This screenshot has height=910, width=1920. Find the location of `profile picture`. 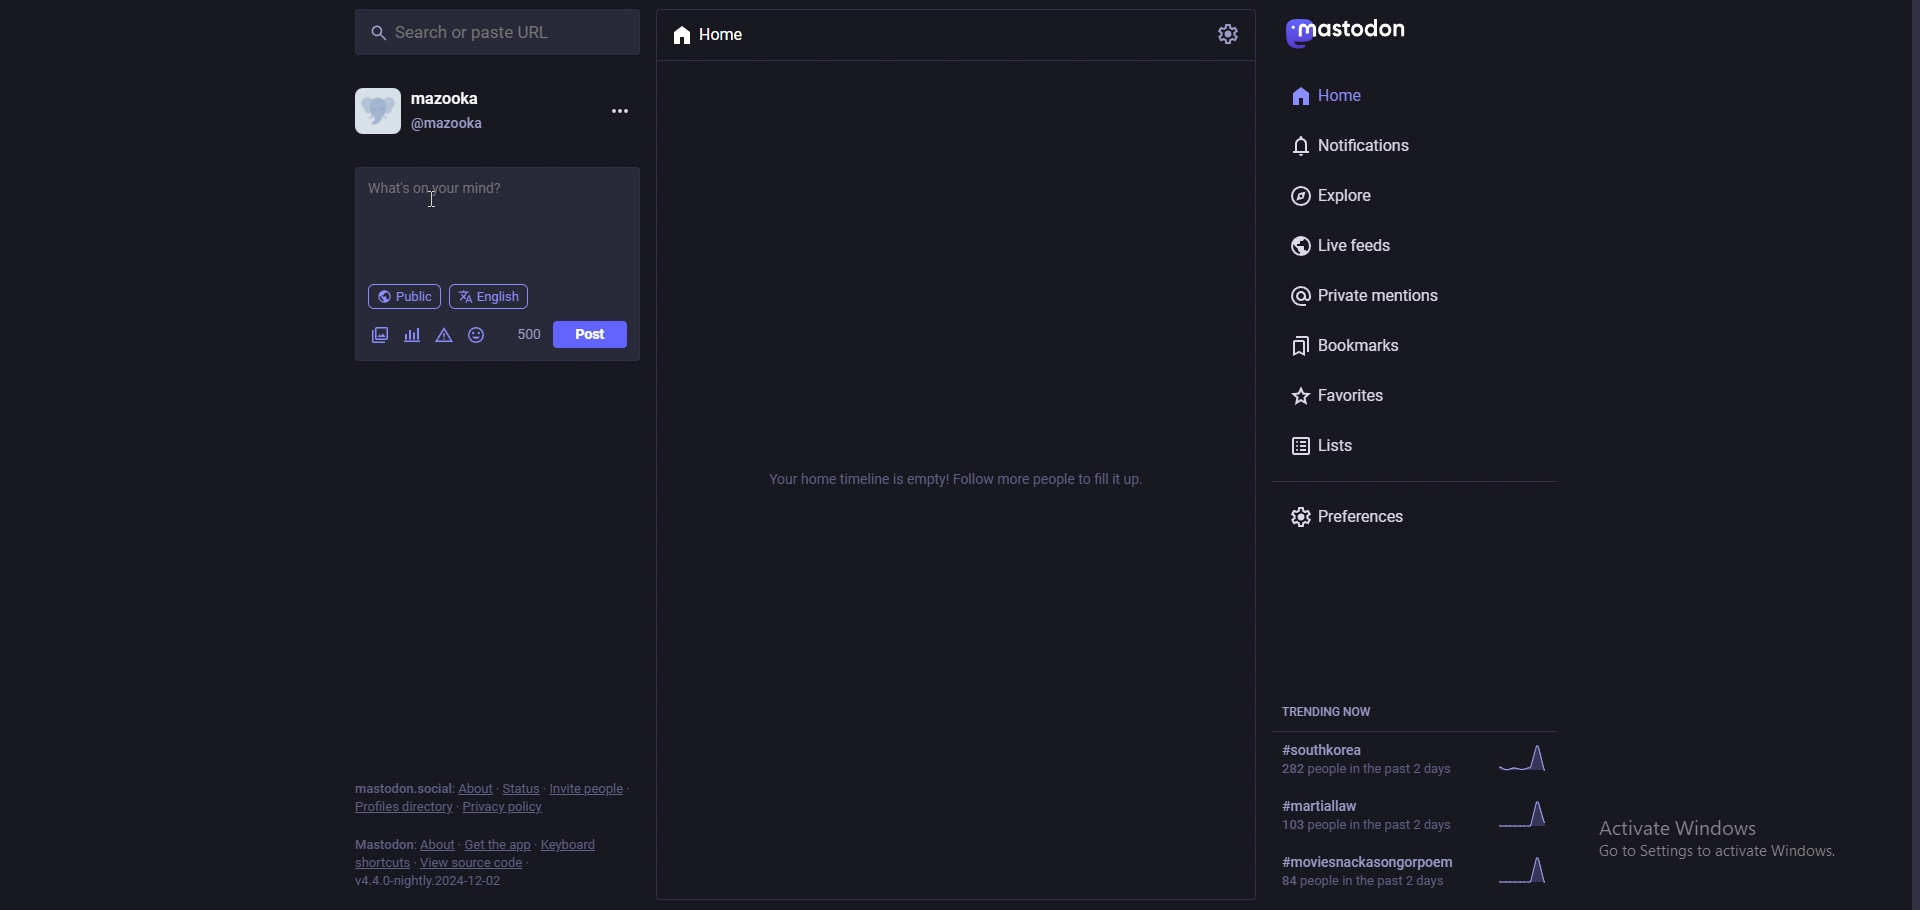

profile picture is located at coordinates (375, 109).